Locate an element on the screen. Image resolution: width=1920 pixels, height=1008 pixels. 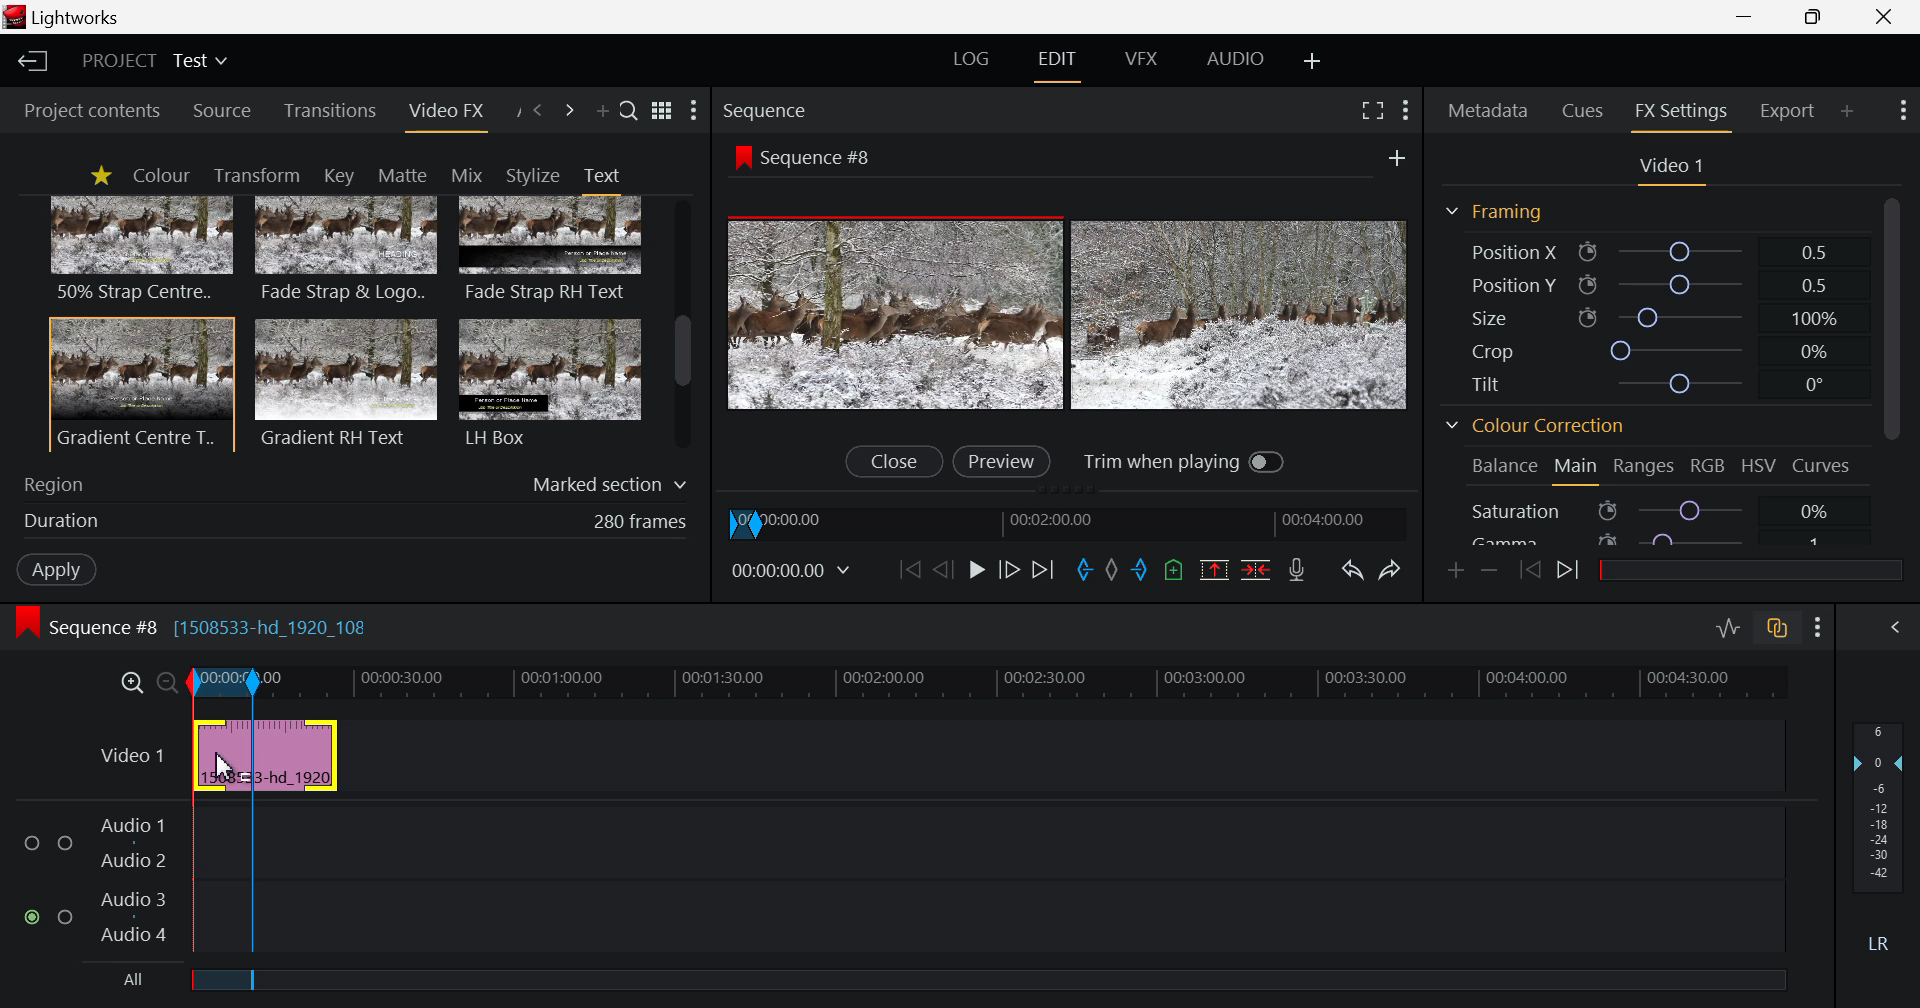
Transform is located at coordinates (262, 176).